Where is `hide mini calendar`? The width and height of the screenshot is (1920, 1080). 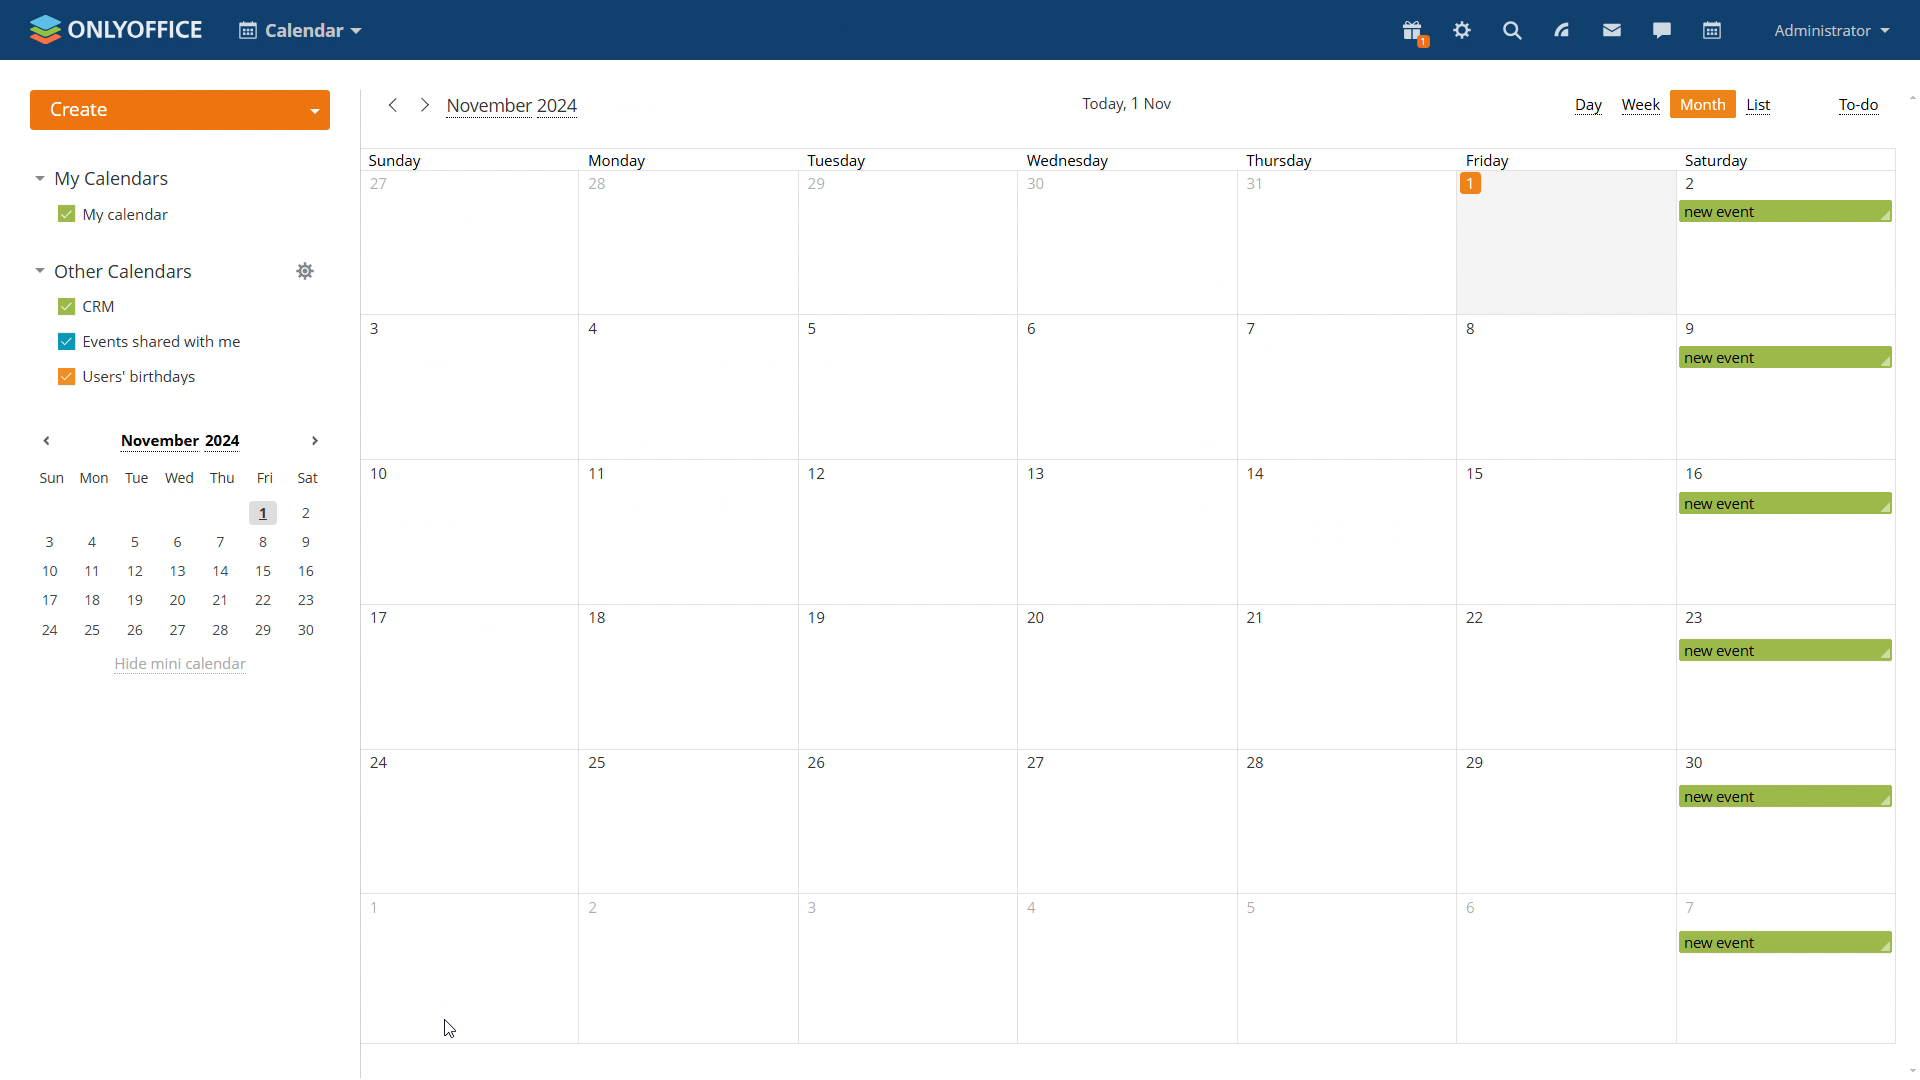
hide mini calendar is located at coordinates (184, 666).